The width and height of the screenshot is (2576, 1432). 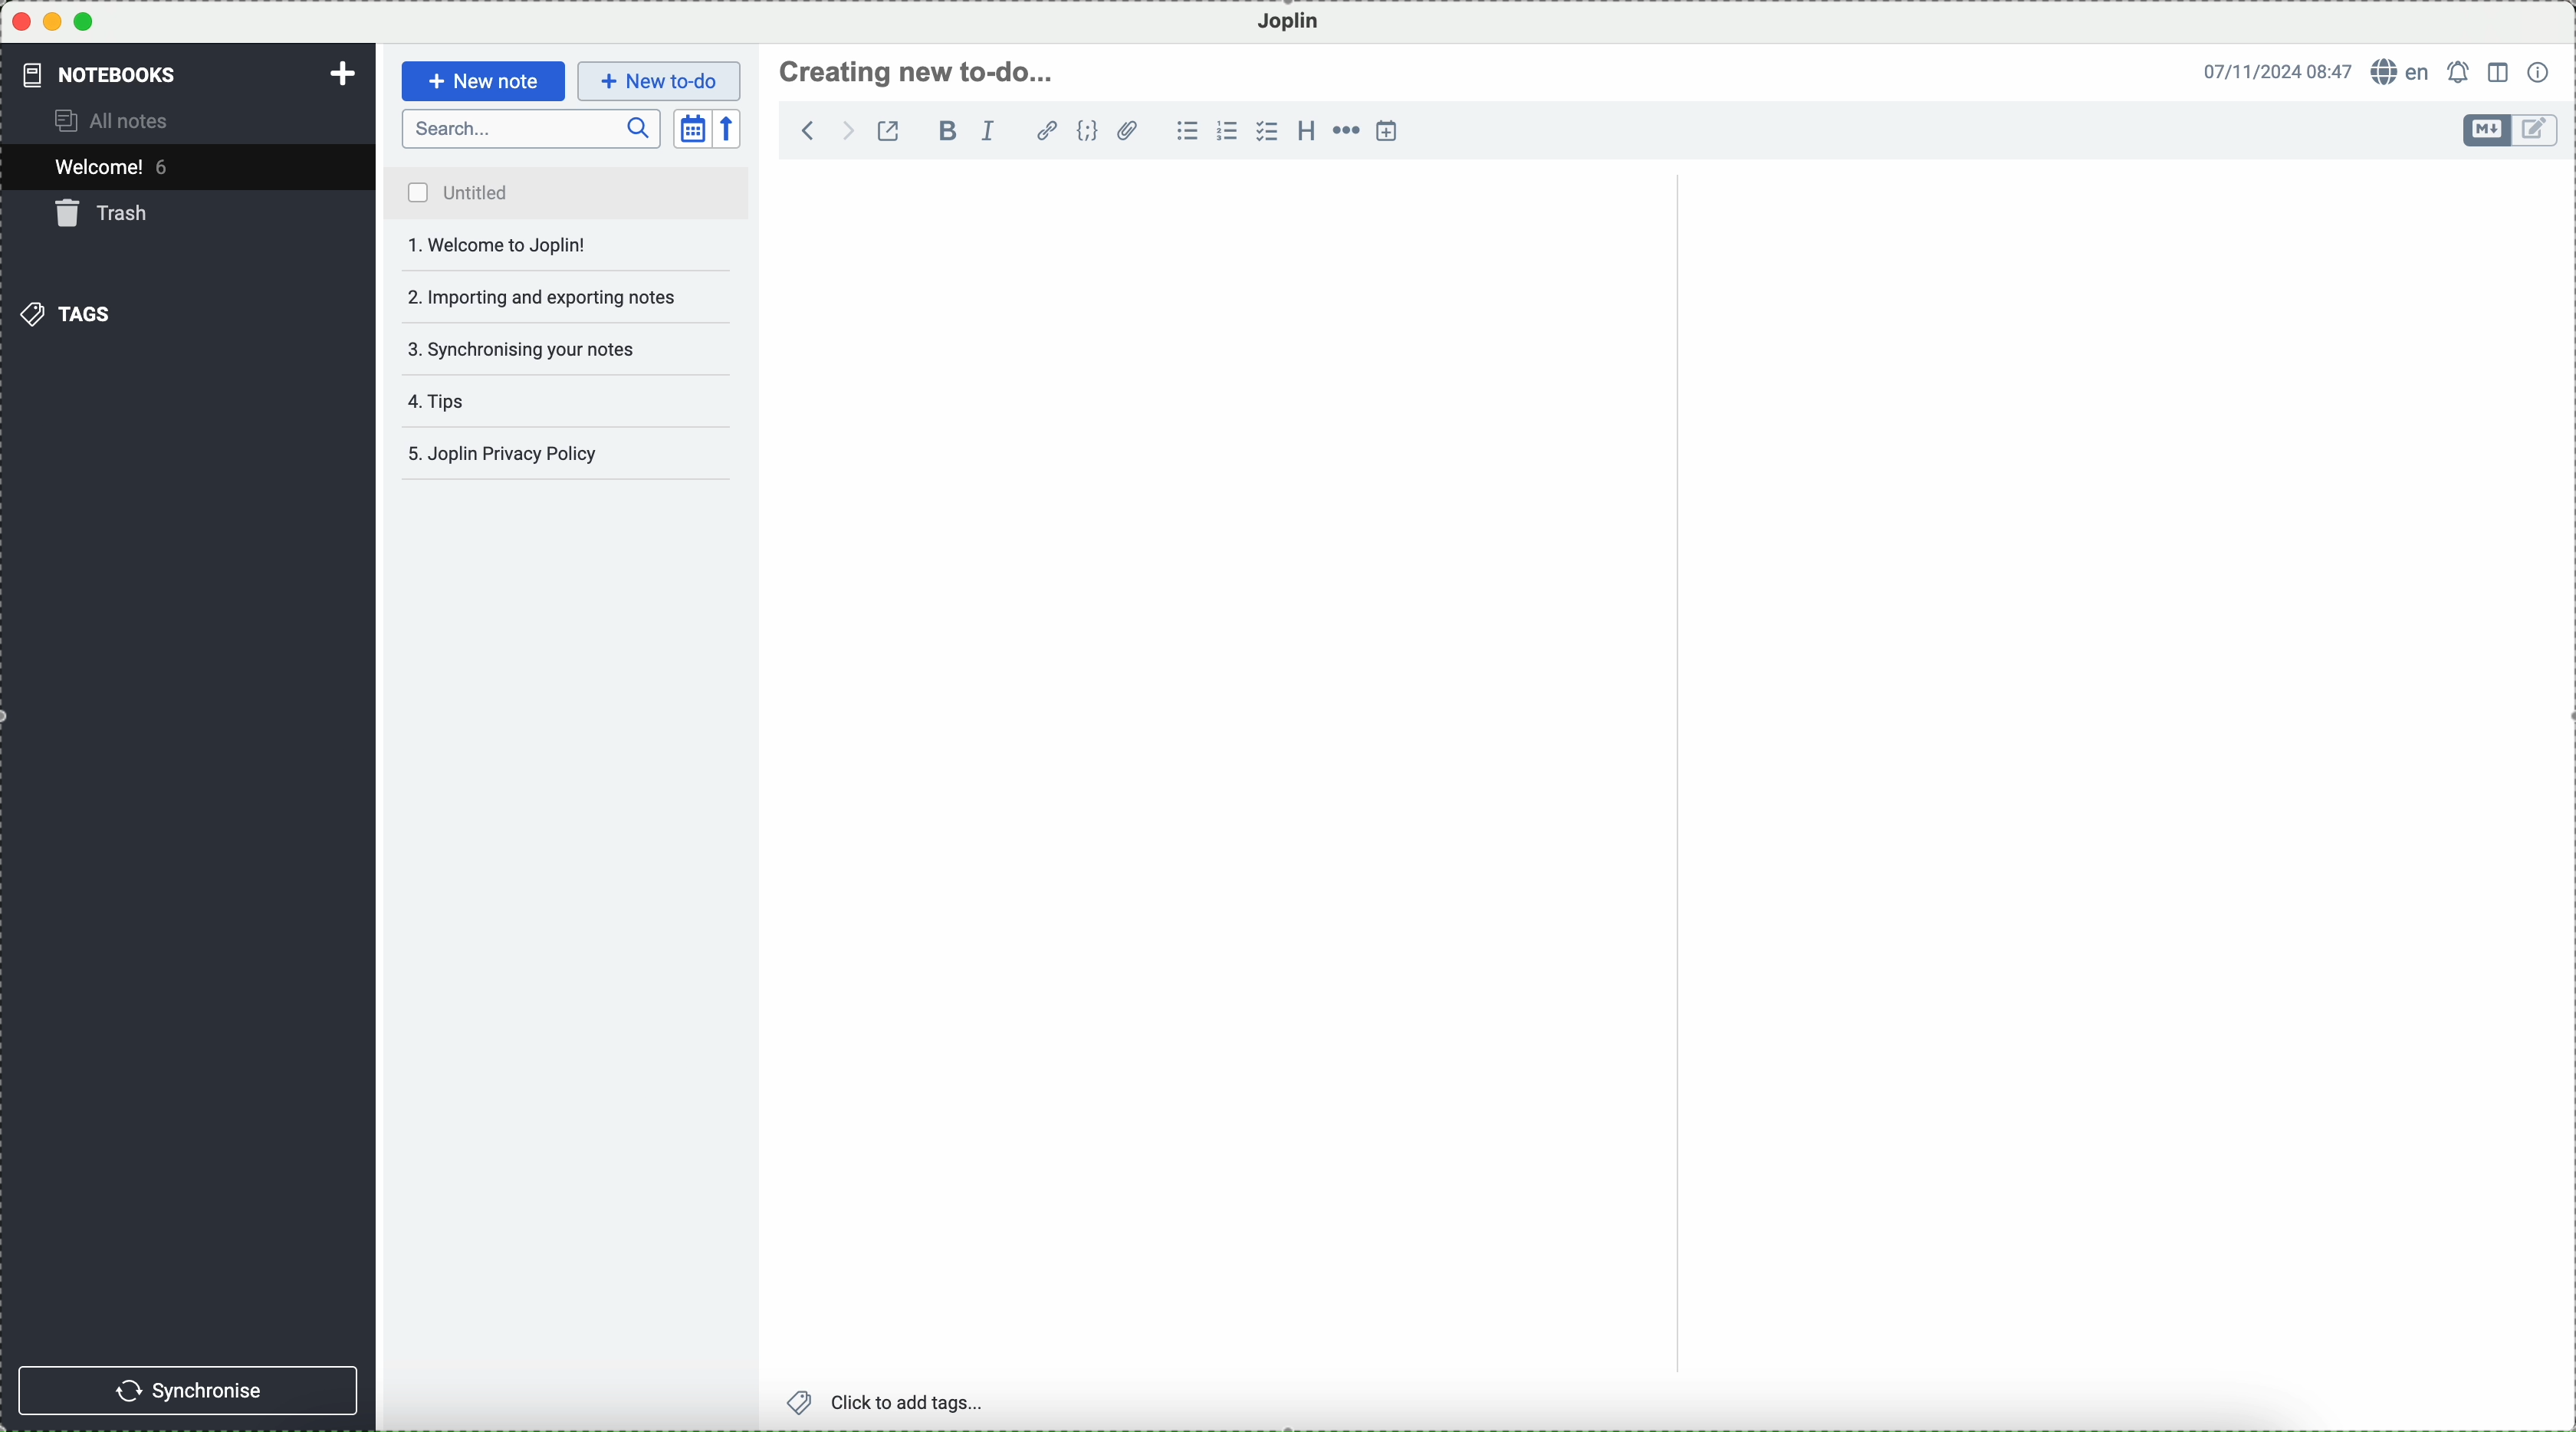 I want to click on Joplin, so click(x=1289, y=23).